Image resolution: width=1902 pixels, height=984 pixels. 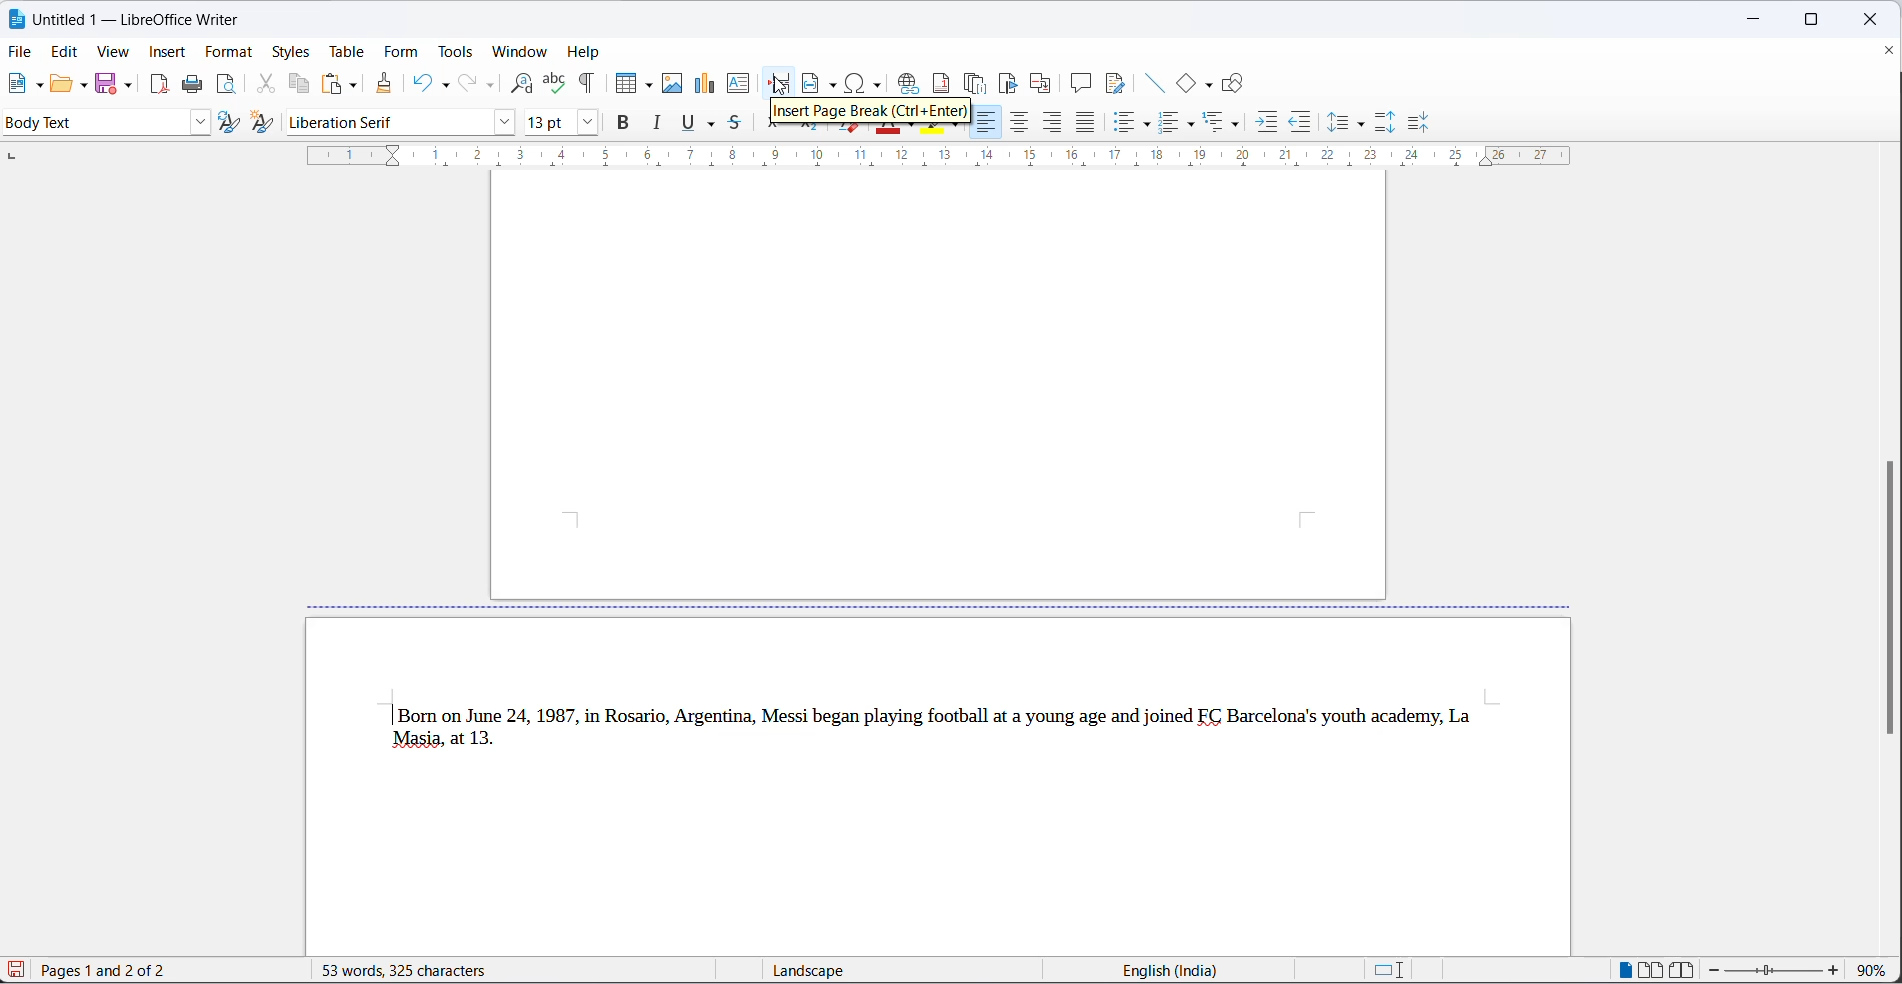 I want to click on style dropdown button, so click(x=198, y=123).